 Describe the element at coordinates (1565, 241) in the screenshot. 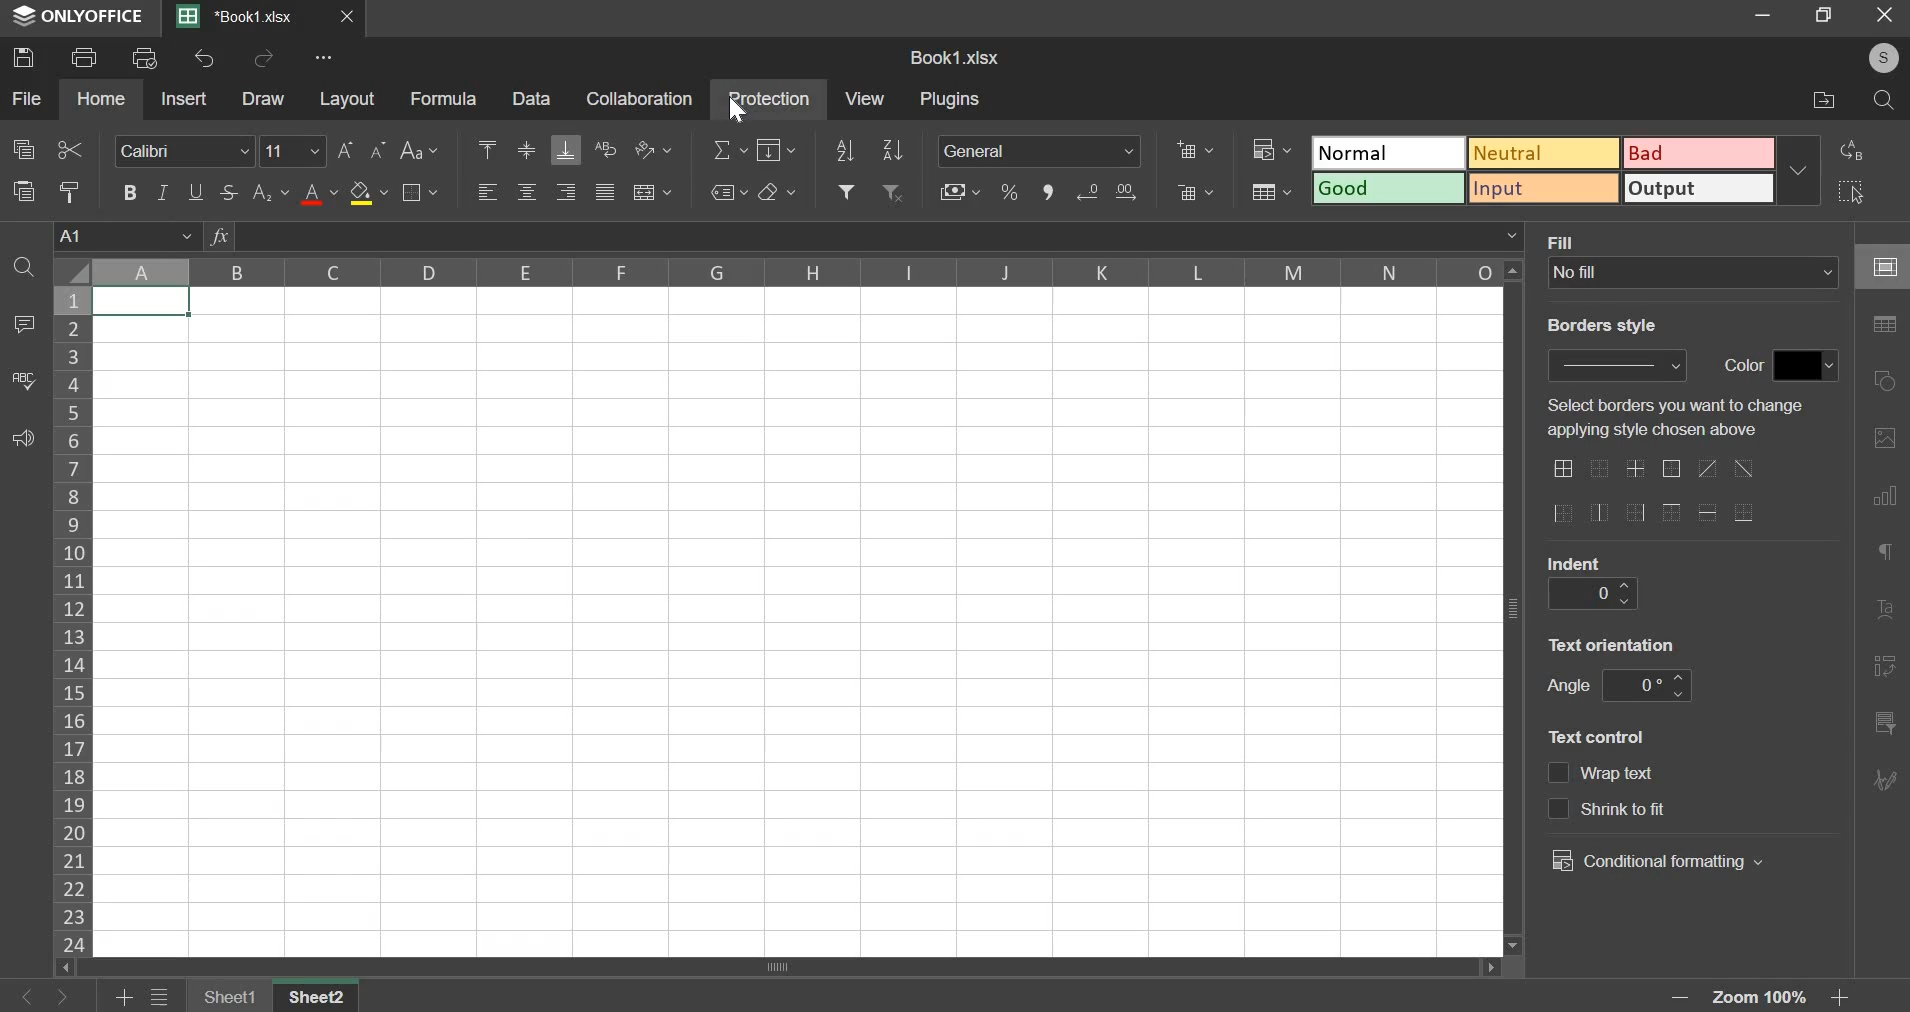

I see `Fill` at that location.